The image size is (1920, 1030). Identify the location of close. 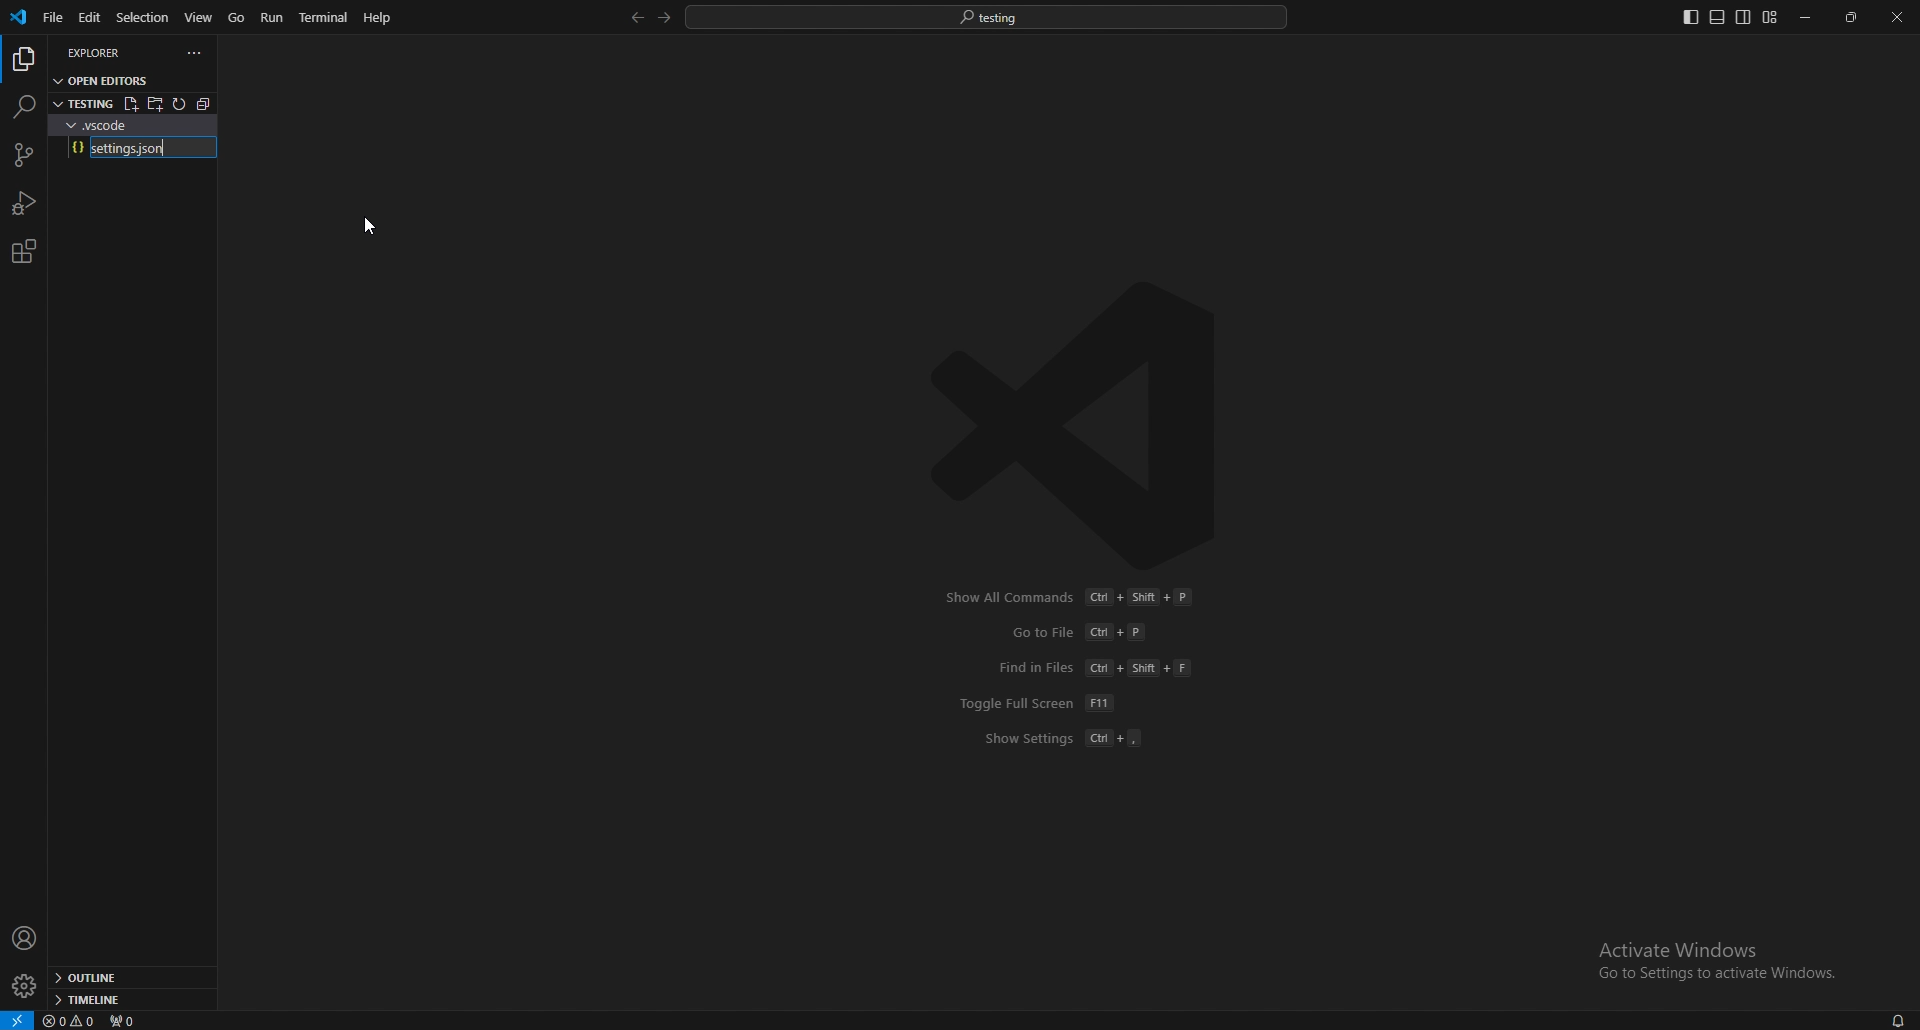
(1897, 17).